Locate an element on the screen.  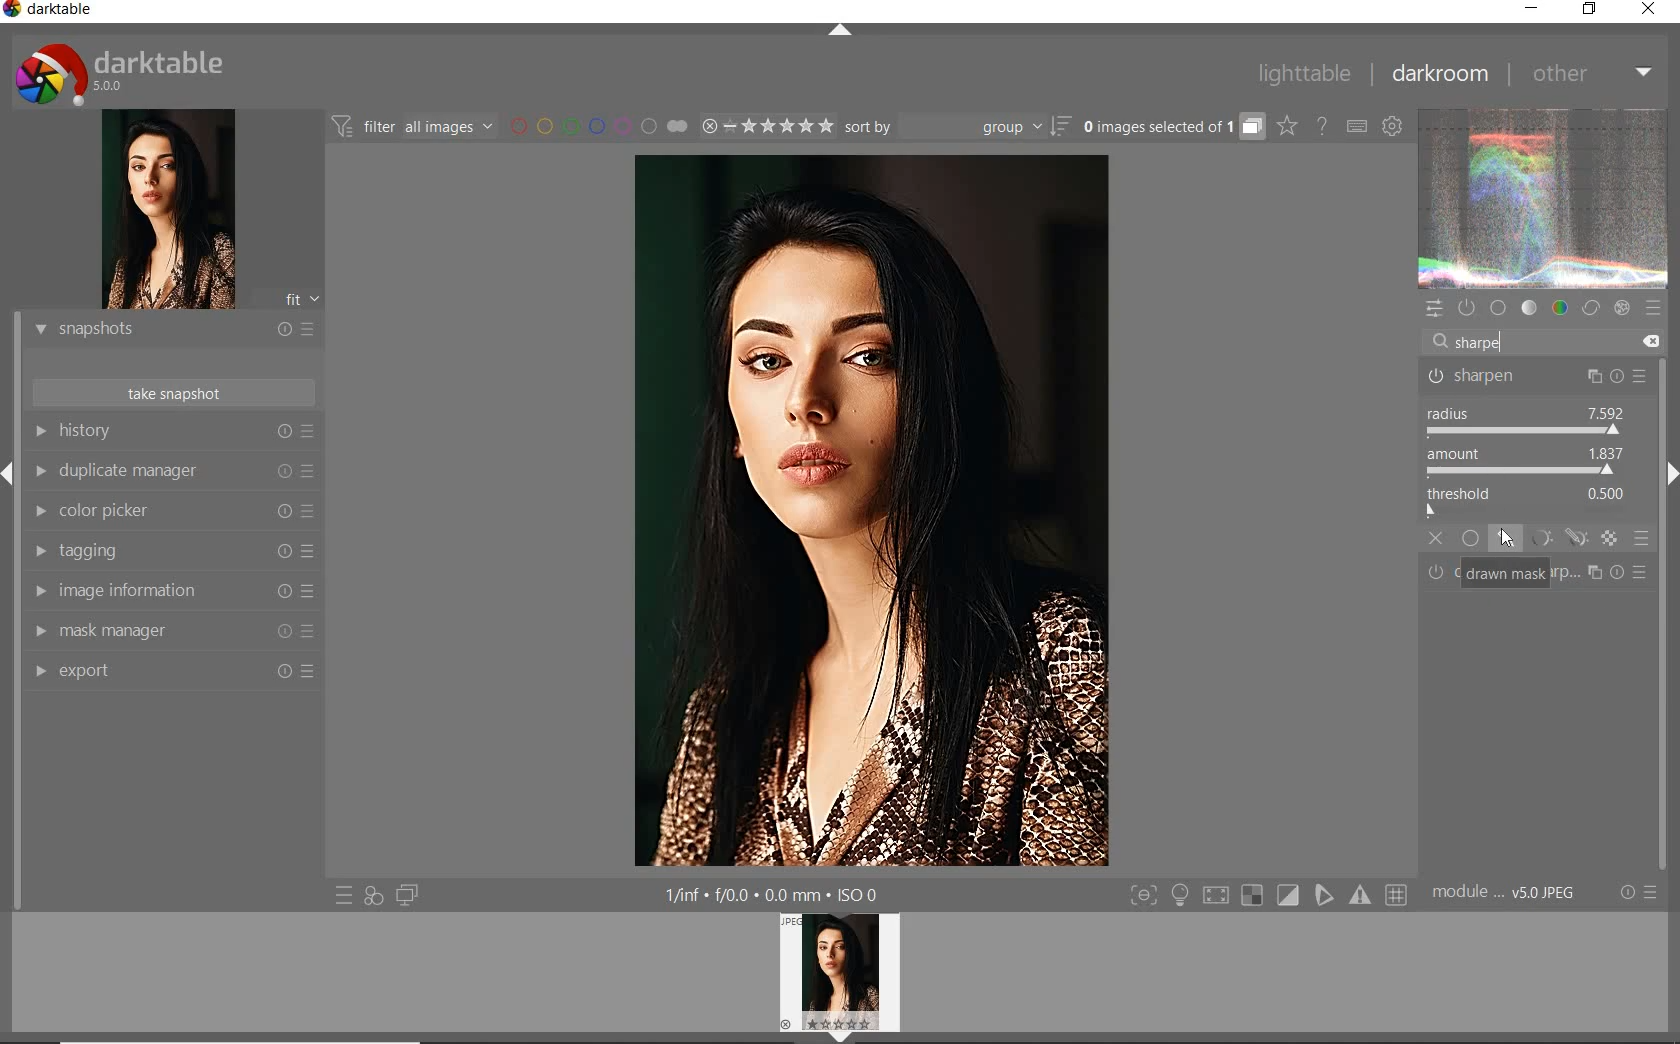
filter by image color is located at coordinates (598, 125).